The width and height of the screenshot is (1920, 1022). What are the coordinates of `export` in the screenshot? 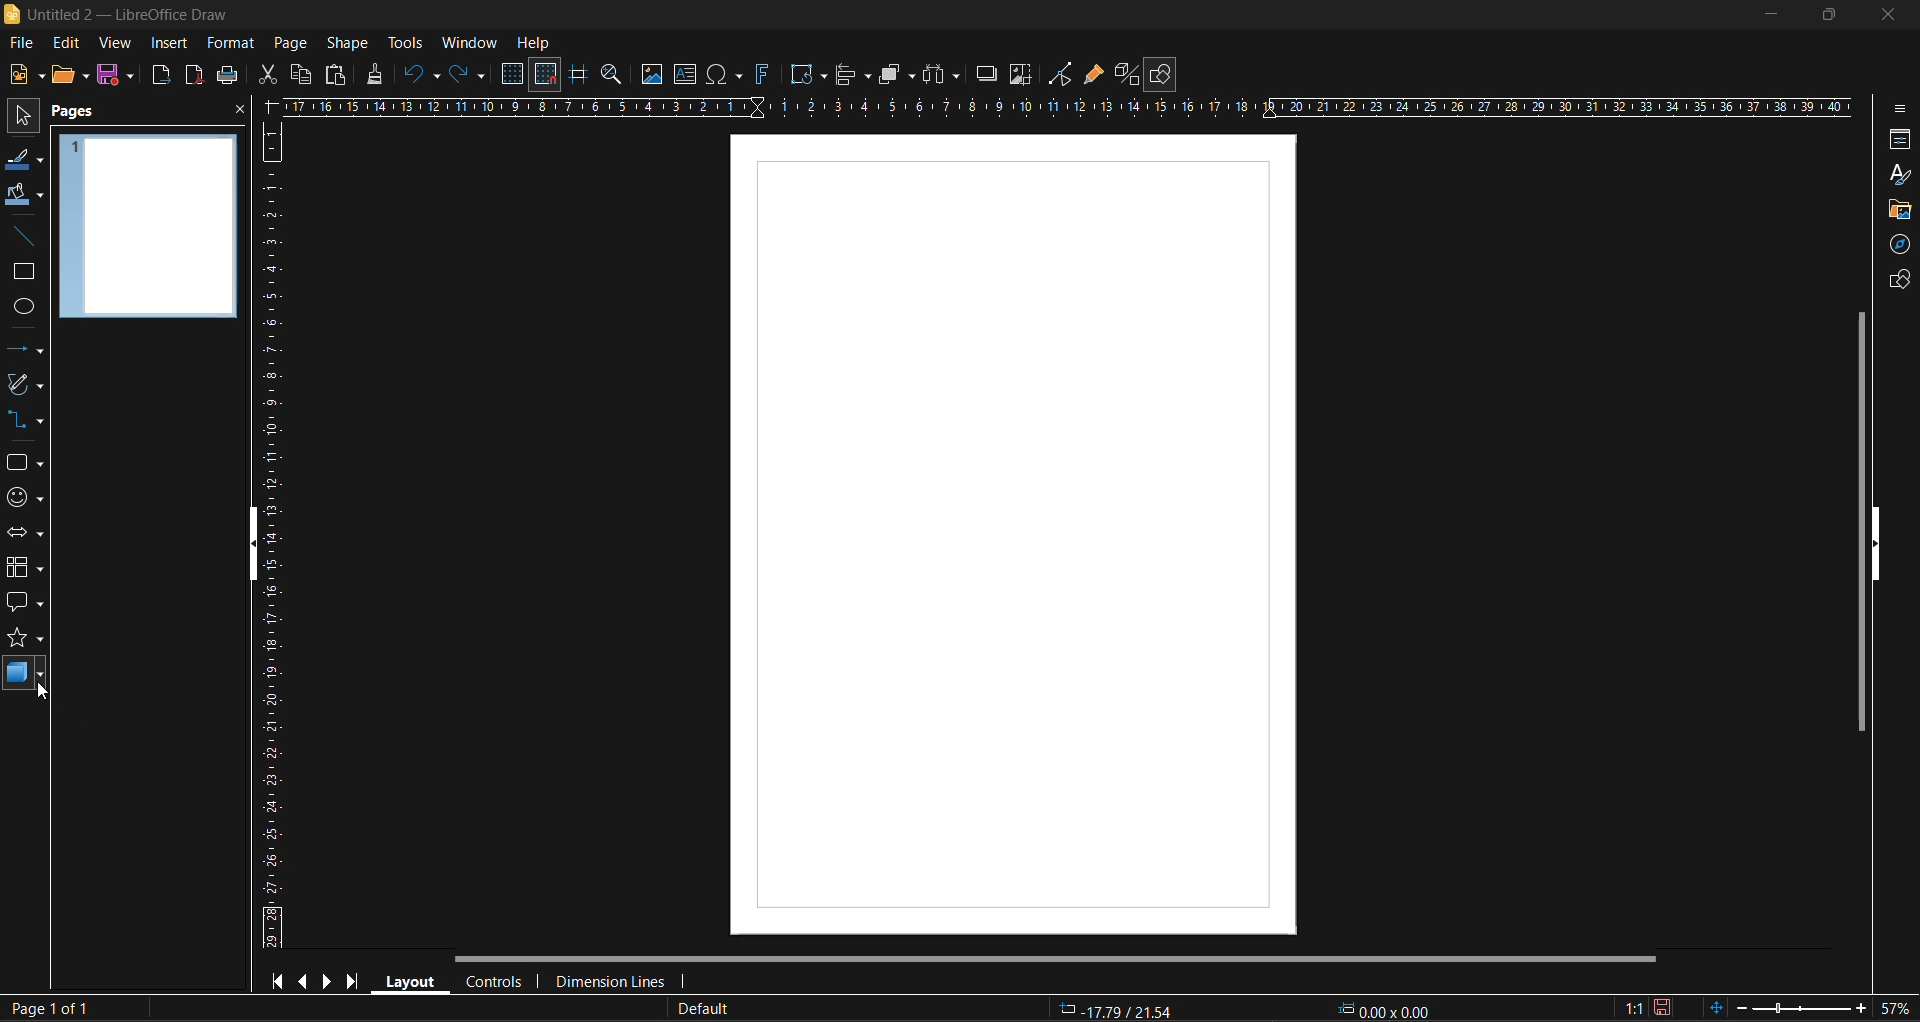 It's located at (167, 77).